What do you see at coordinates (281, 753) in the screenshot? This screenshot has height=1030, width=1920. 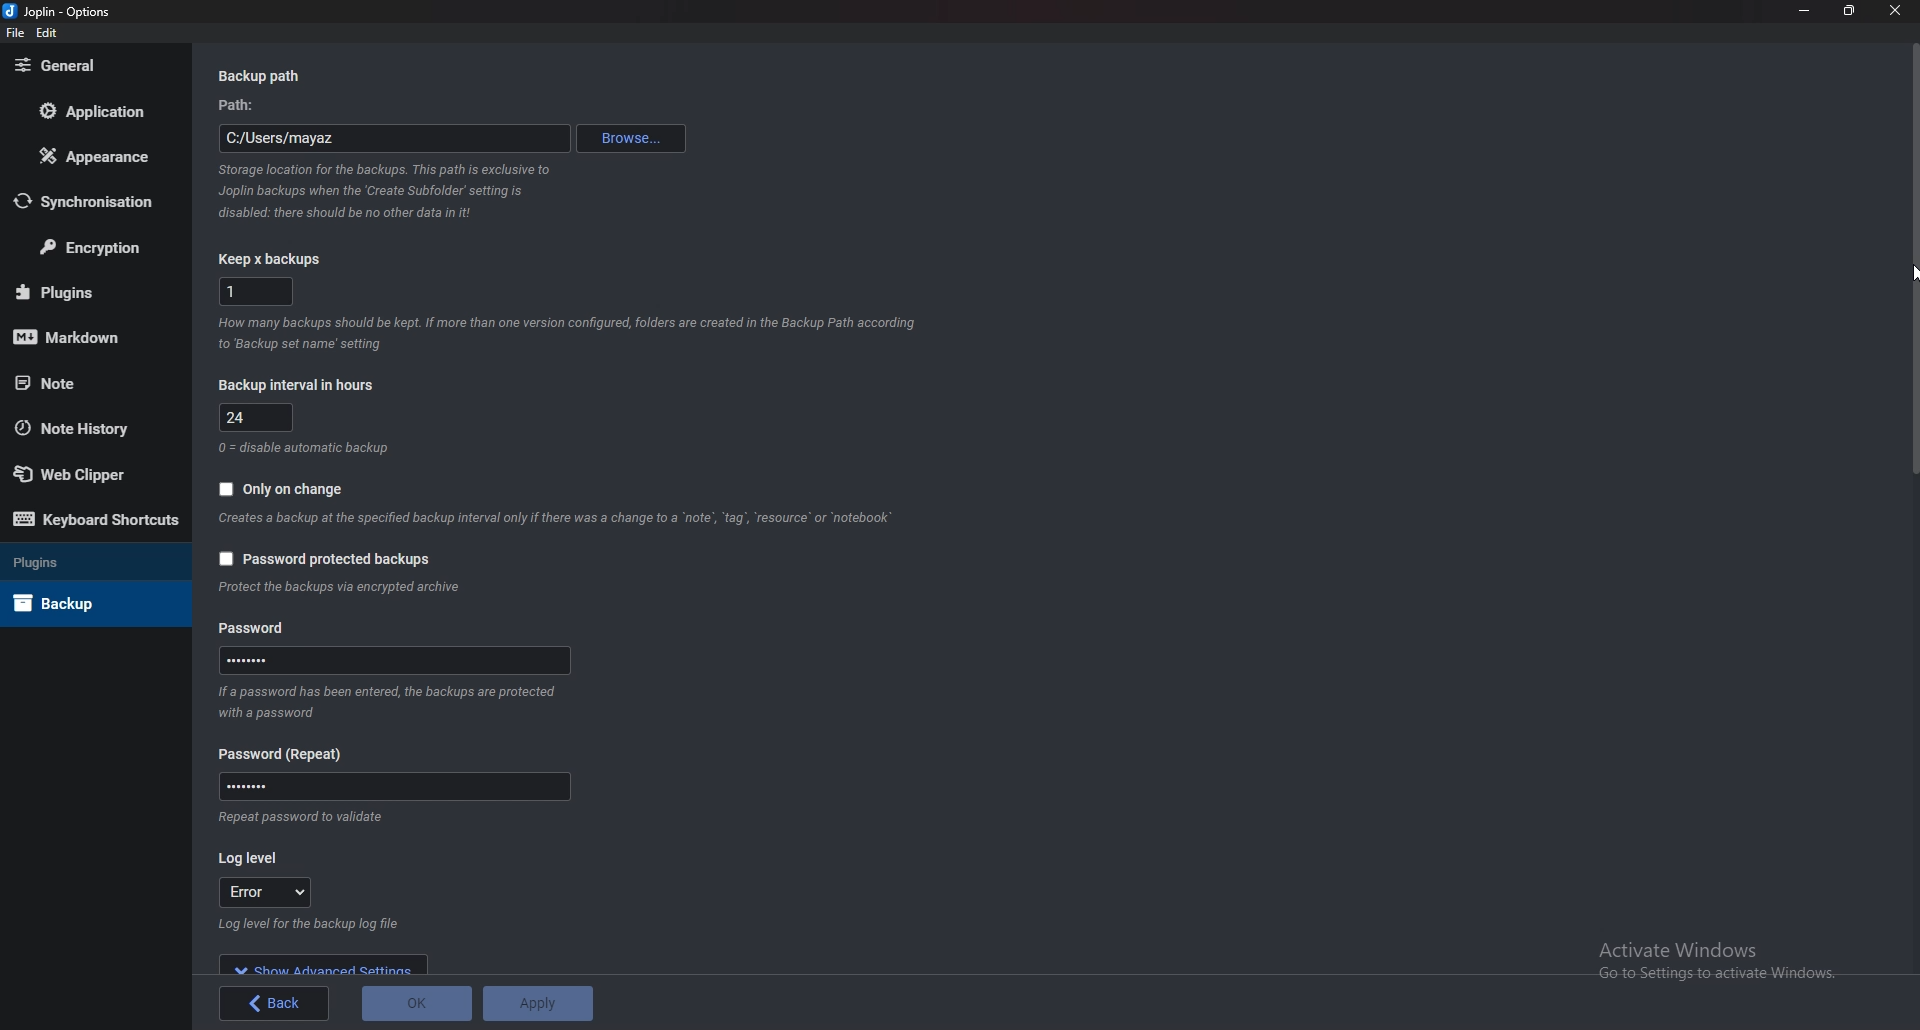 I see `Password` at bounding box center [281, 753].